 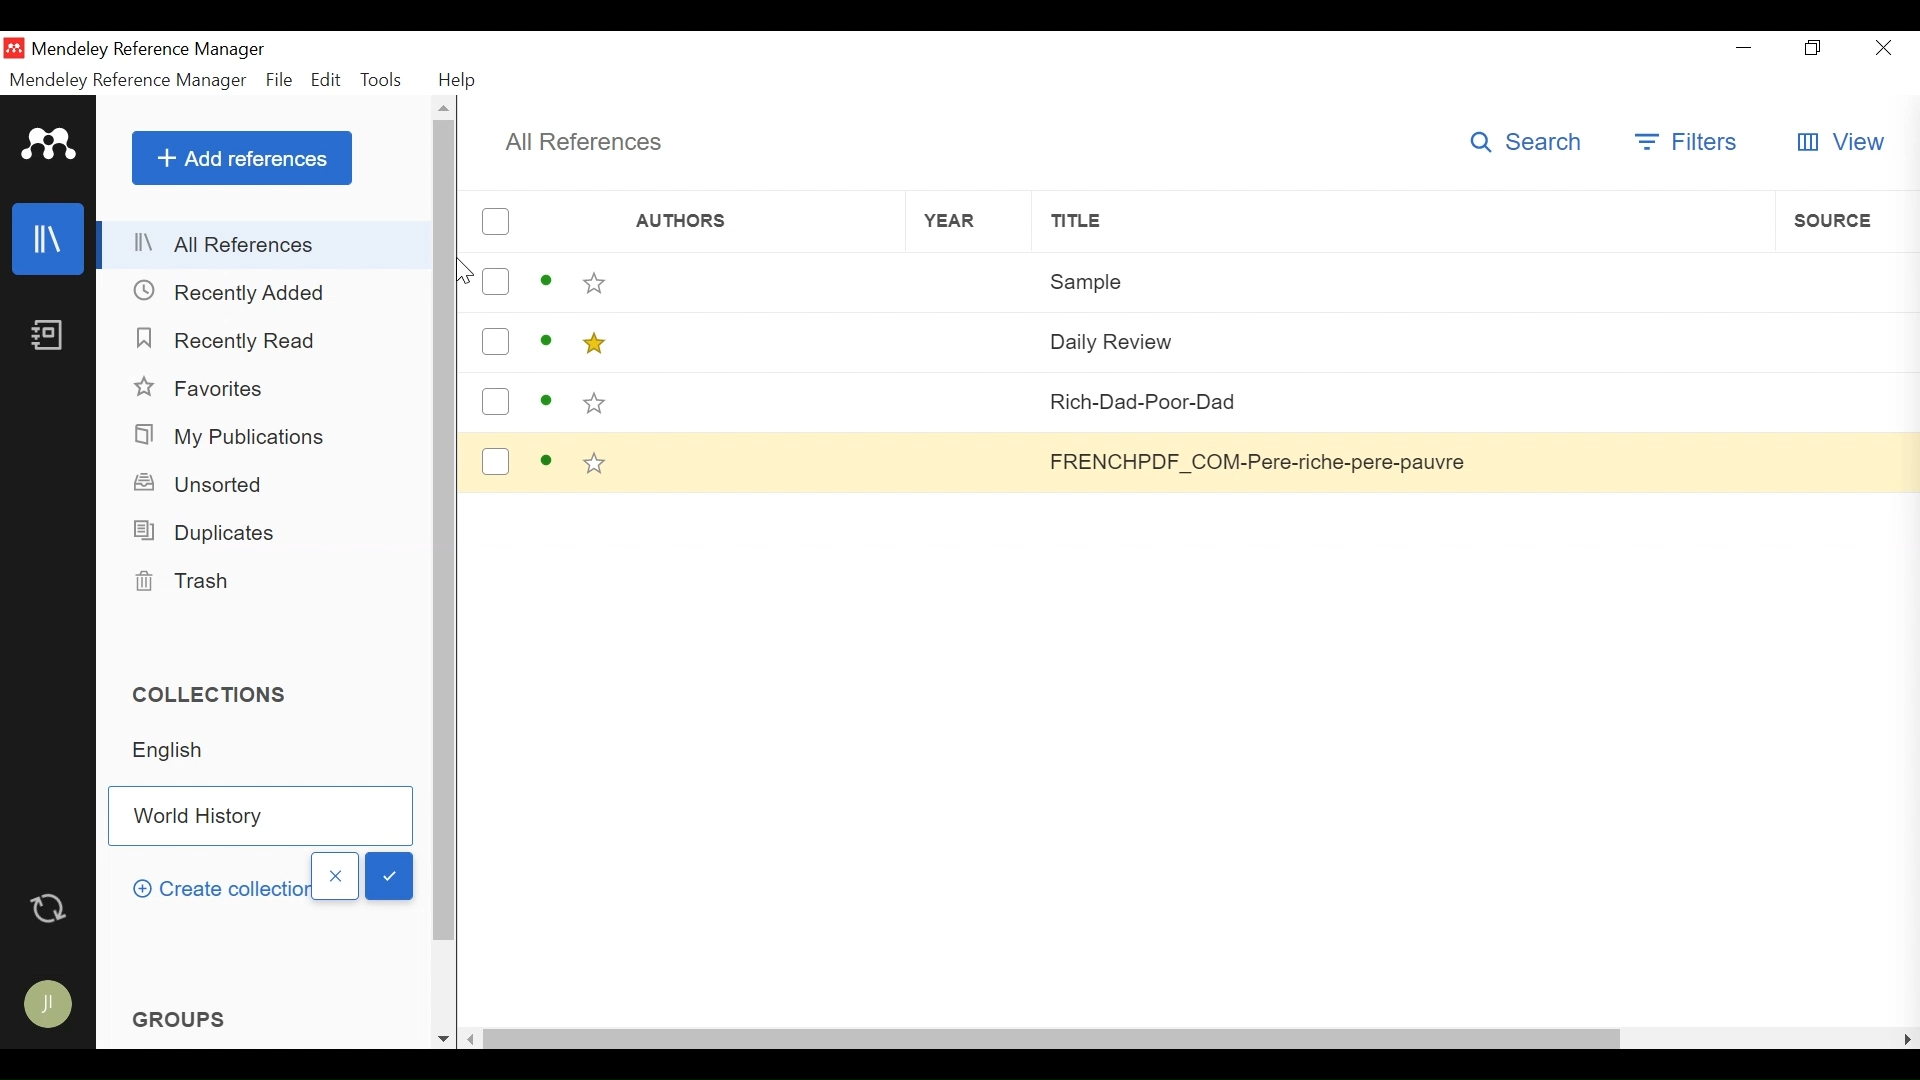 What do you see at coordinates (230, 292) in the screenshot?
I see `Recently Added` at bounding box center [230, 292].